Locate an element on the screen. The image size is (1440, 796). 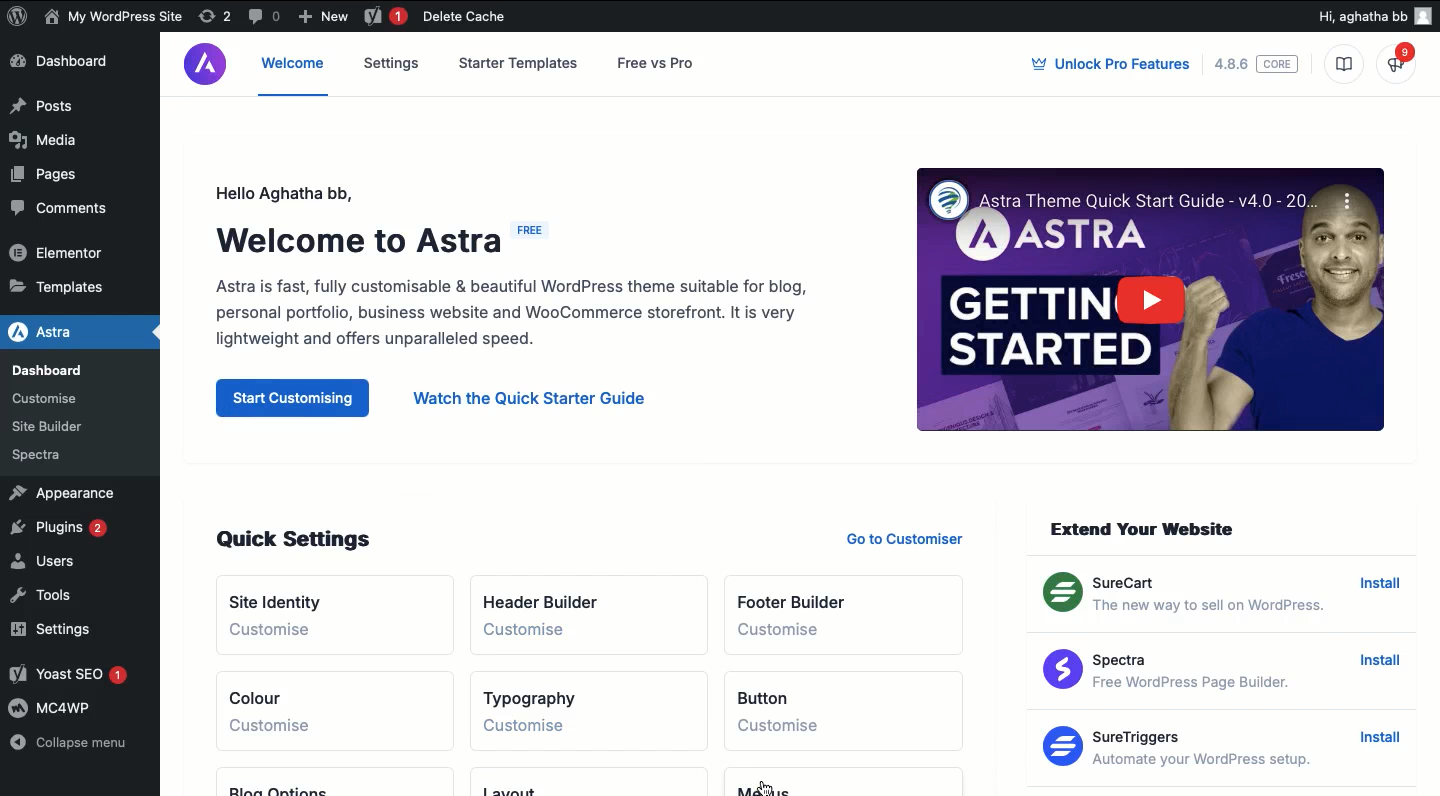
Go to customiser is located at coordinates (913, 537).